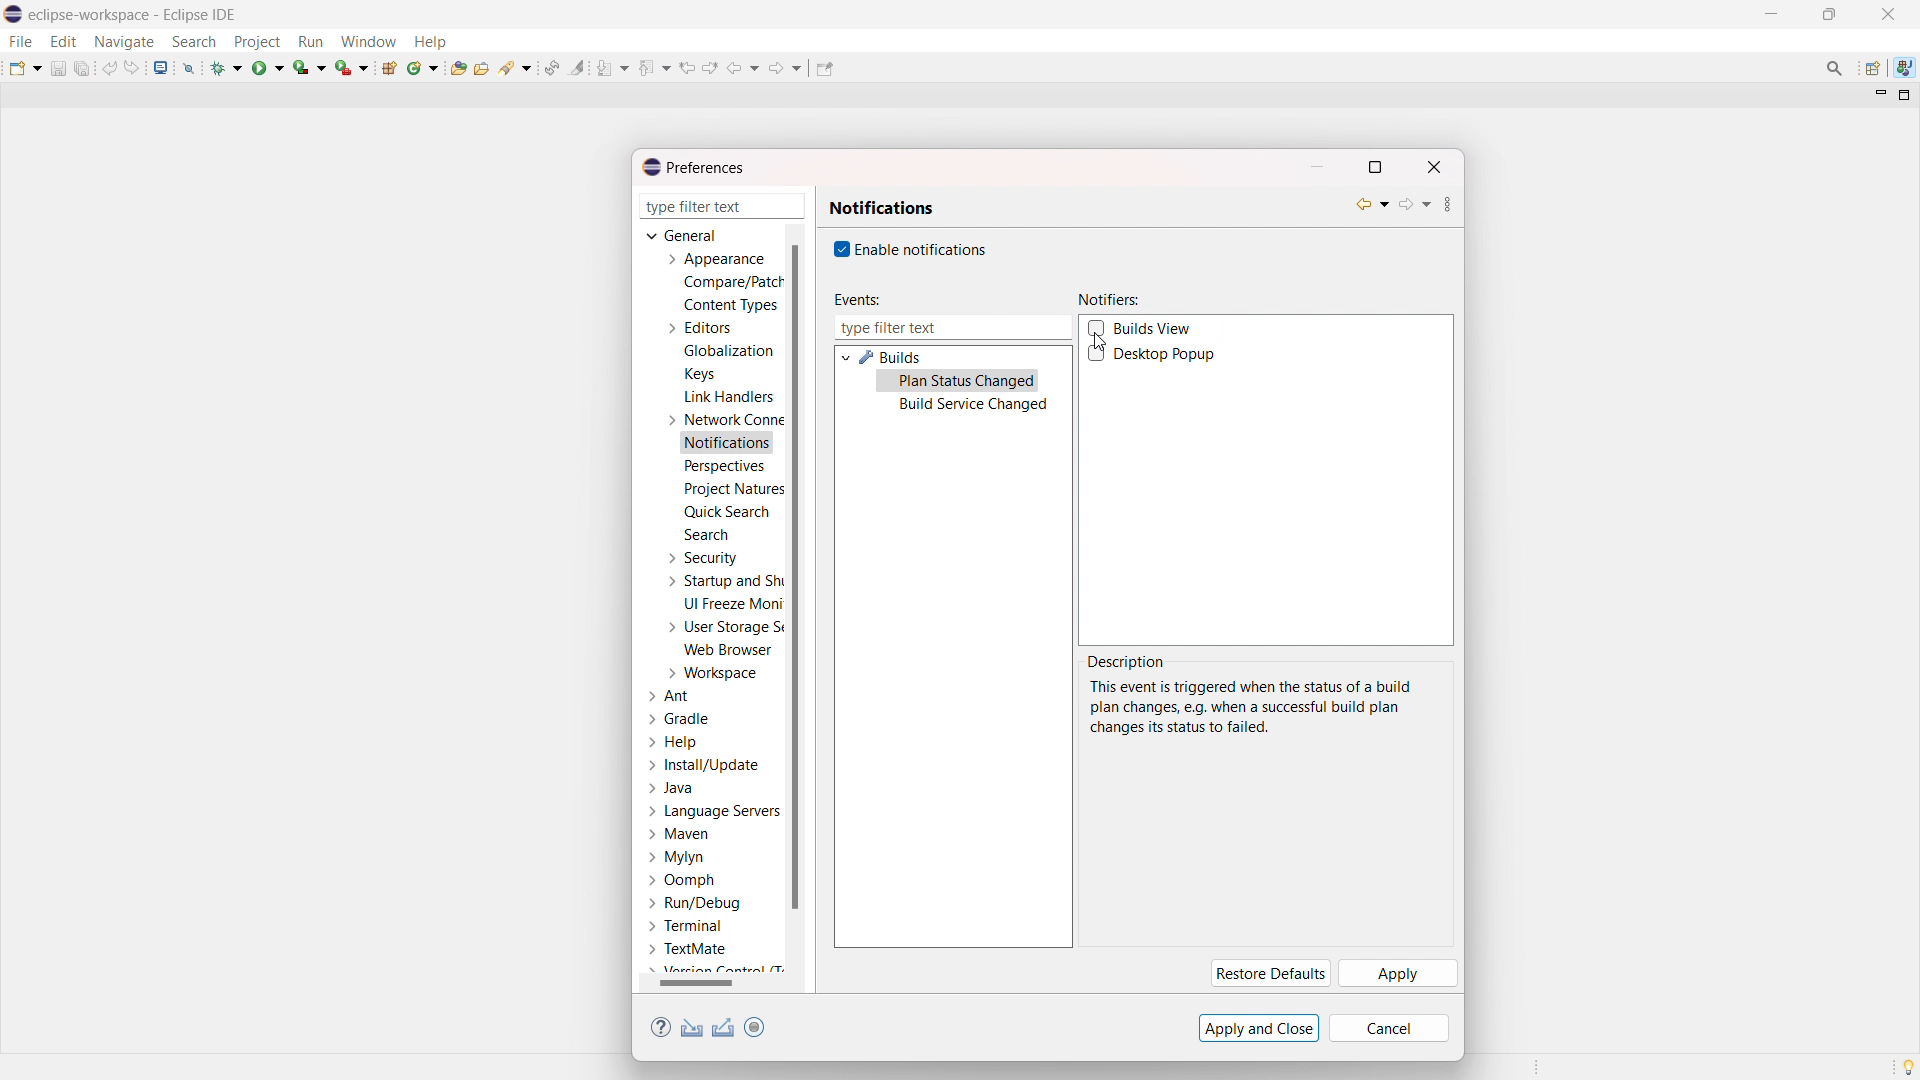  What do you see at coordinates (1372, 204) in the screenshot?
I see `back` at bounding box center [1372, 204].